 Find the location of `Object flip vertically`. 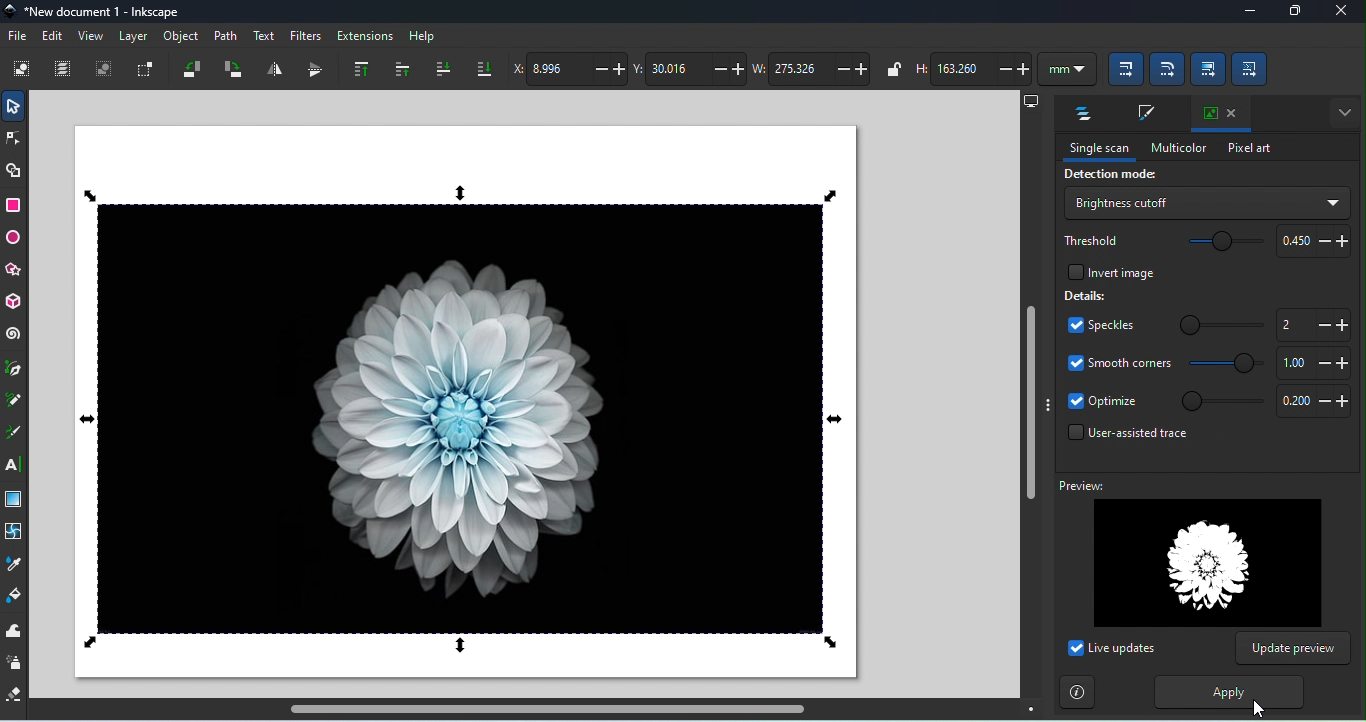

Object flip vertically is located at coordinates (310, 71).